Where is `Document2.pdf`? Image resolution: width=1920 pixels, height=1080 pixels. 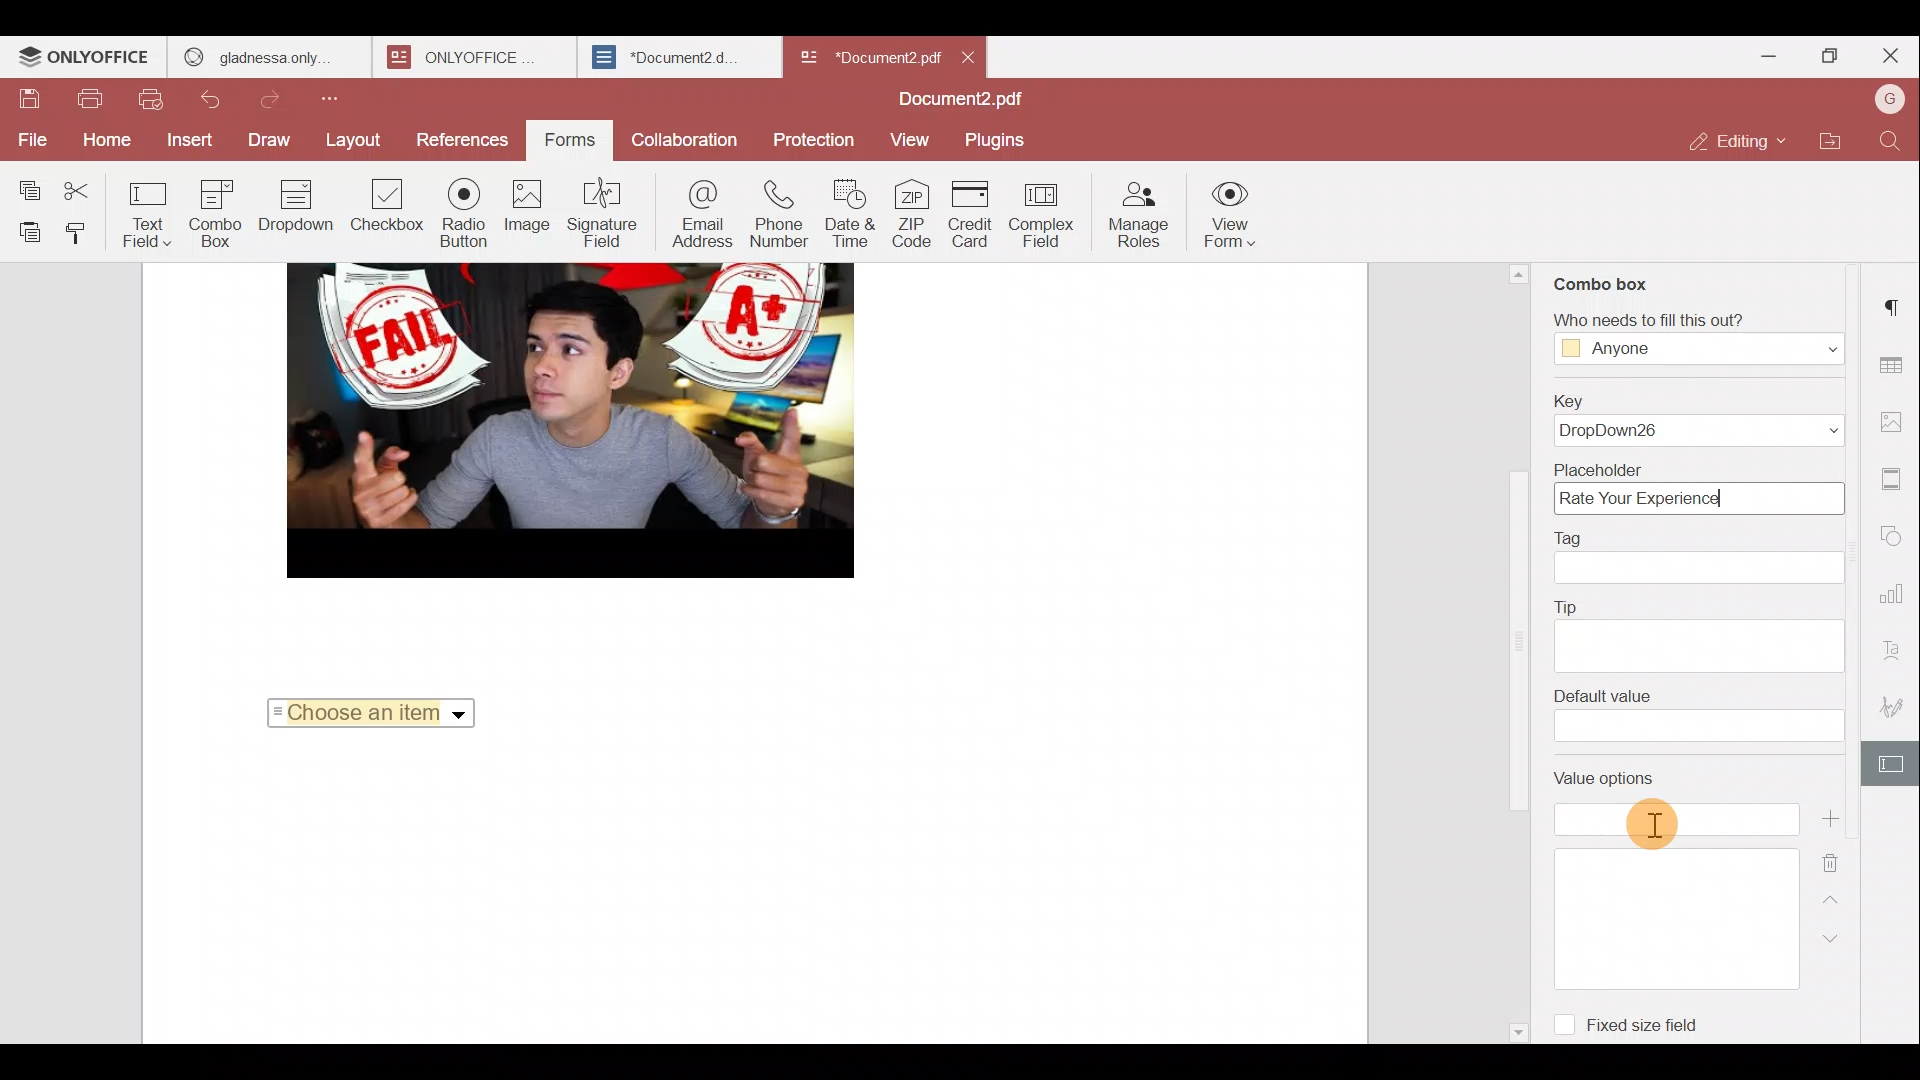
Document2.pdf is located at coordinates (960, 99).